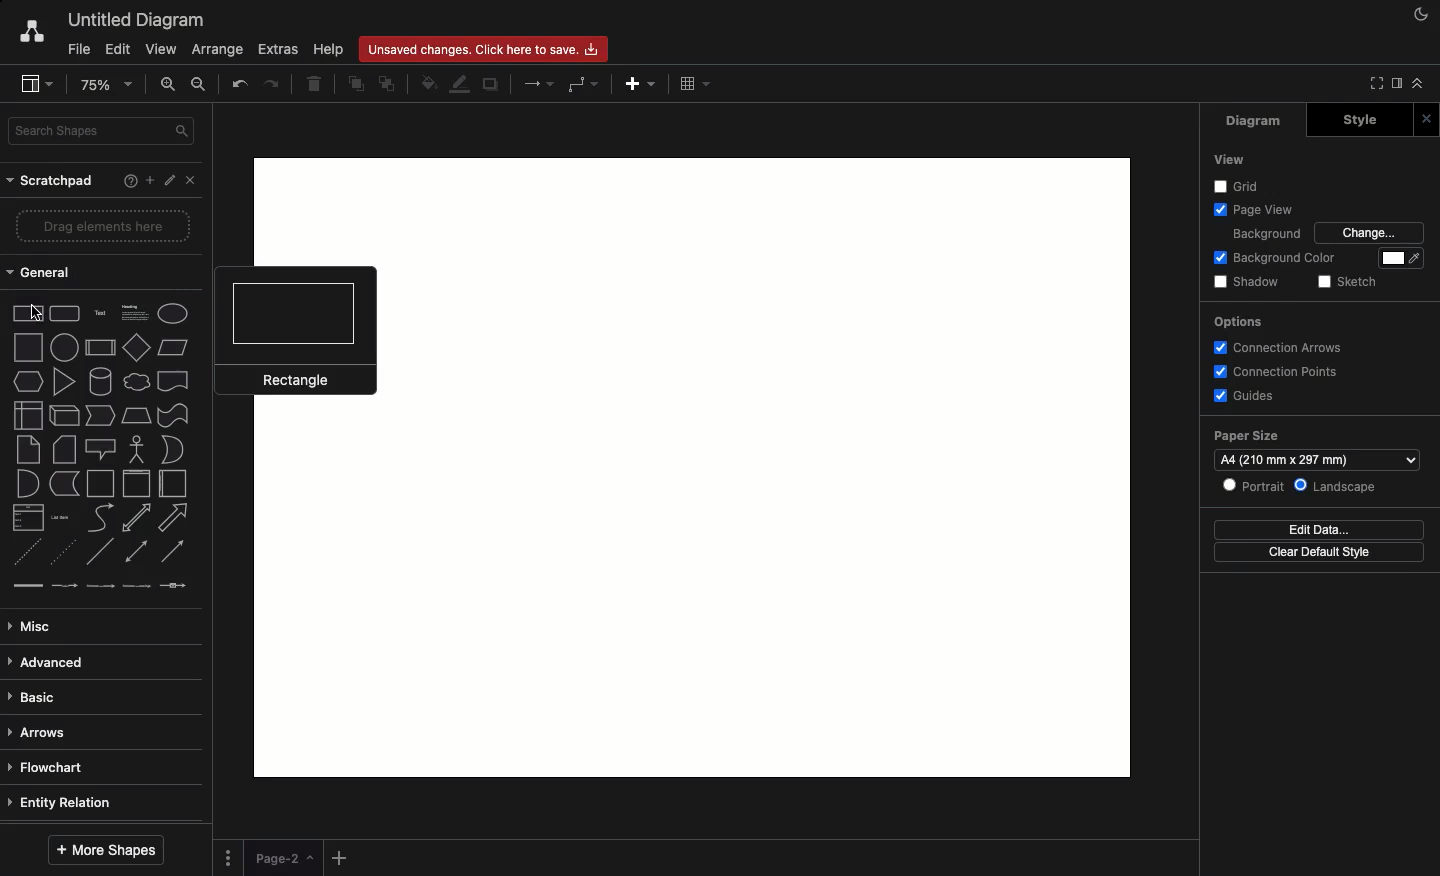 This screenshot has height=876, width=1440. I want to click on Waypoints, so click(581, 85).